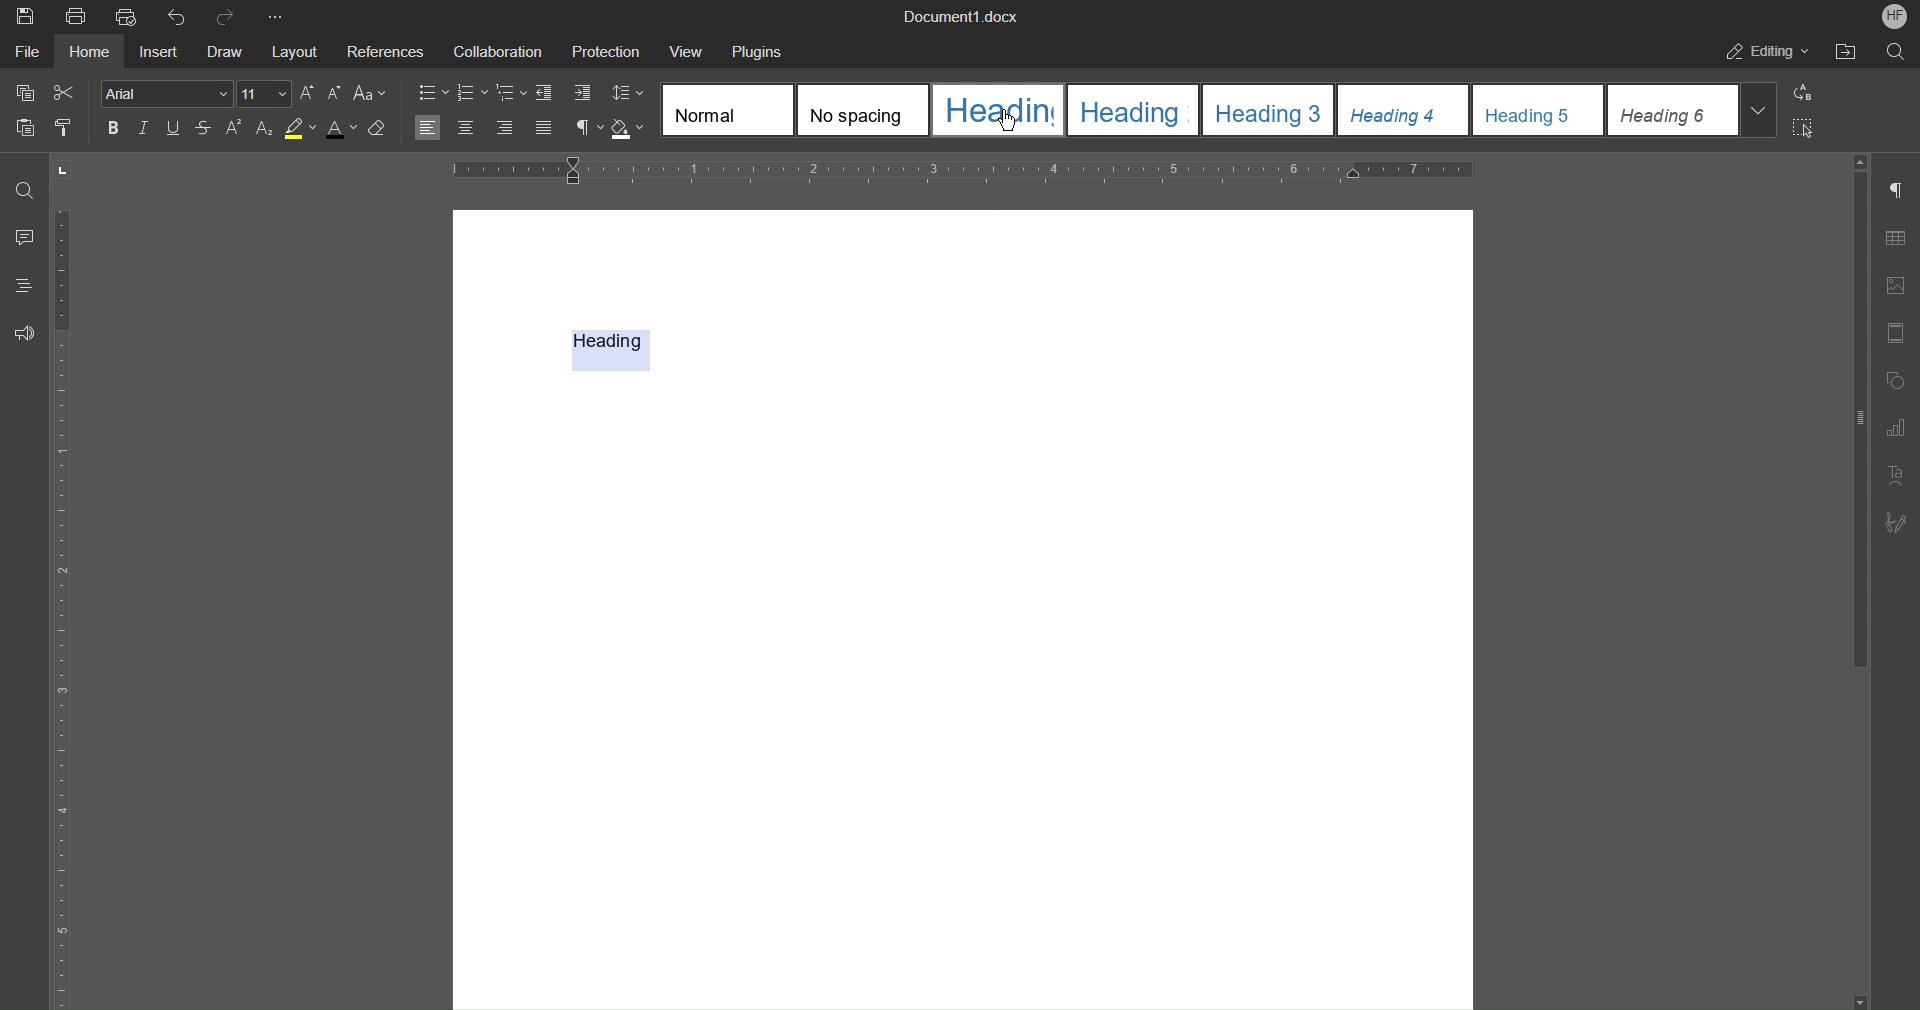 This screenshot has width=1920, height=1010. What do you see at coordinates (431, 92) in the screenshot?
I see `Bullet List` at bounding box center [431, 92].